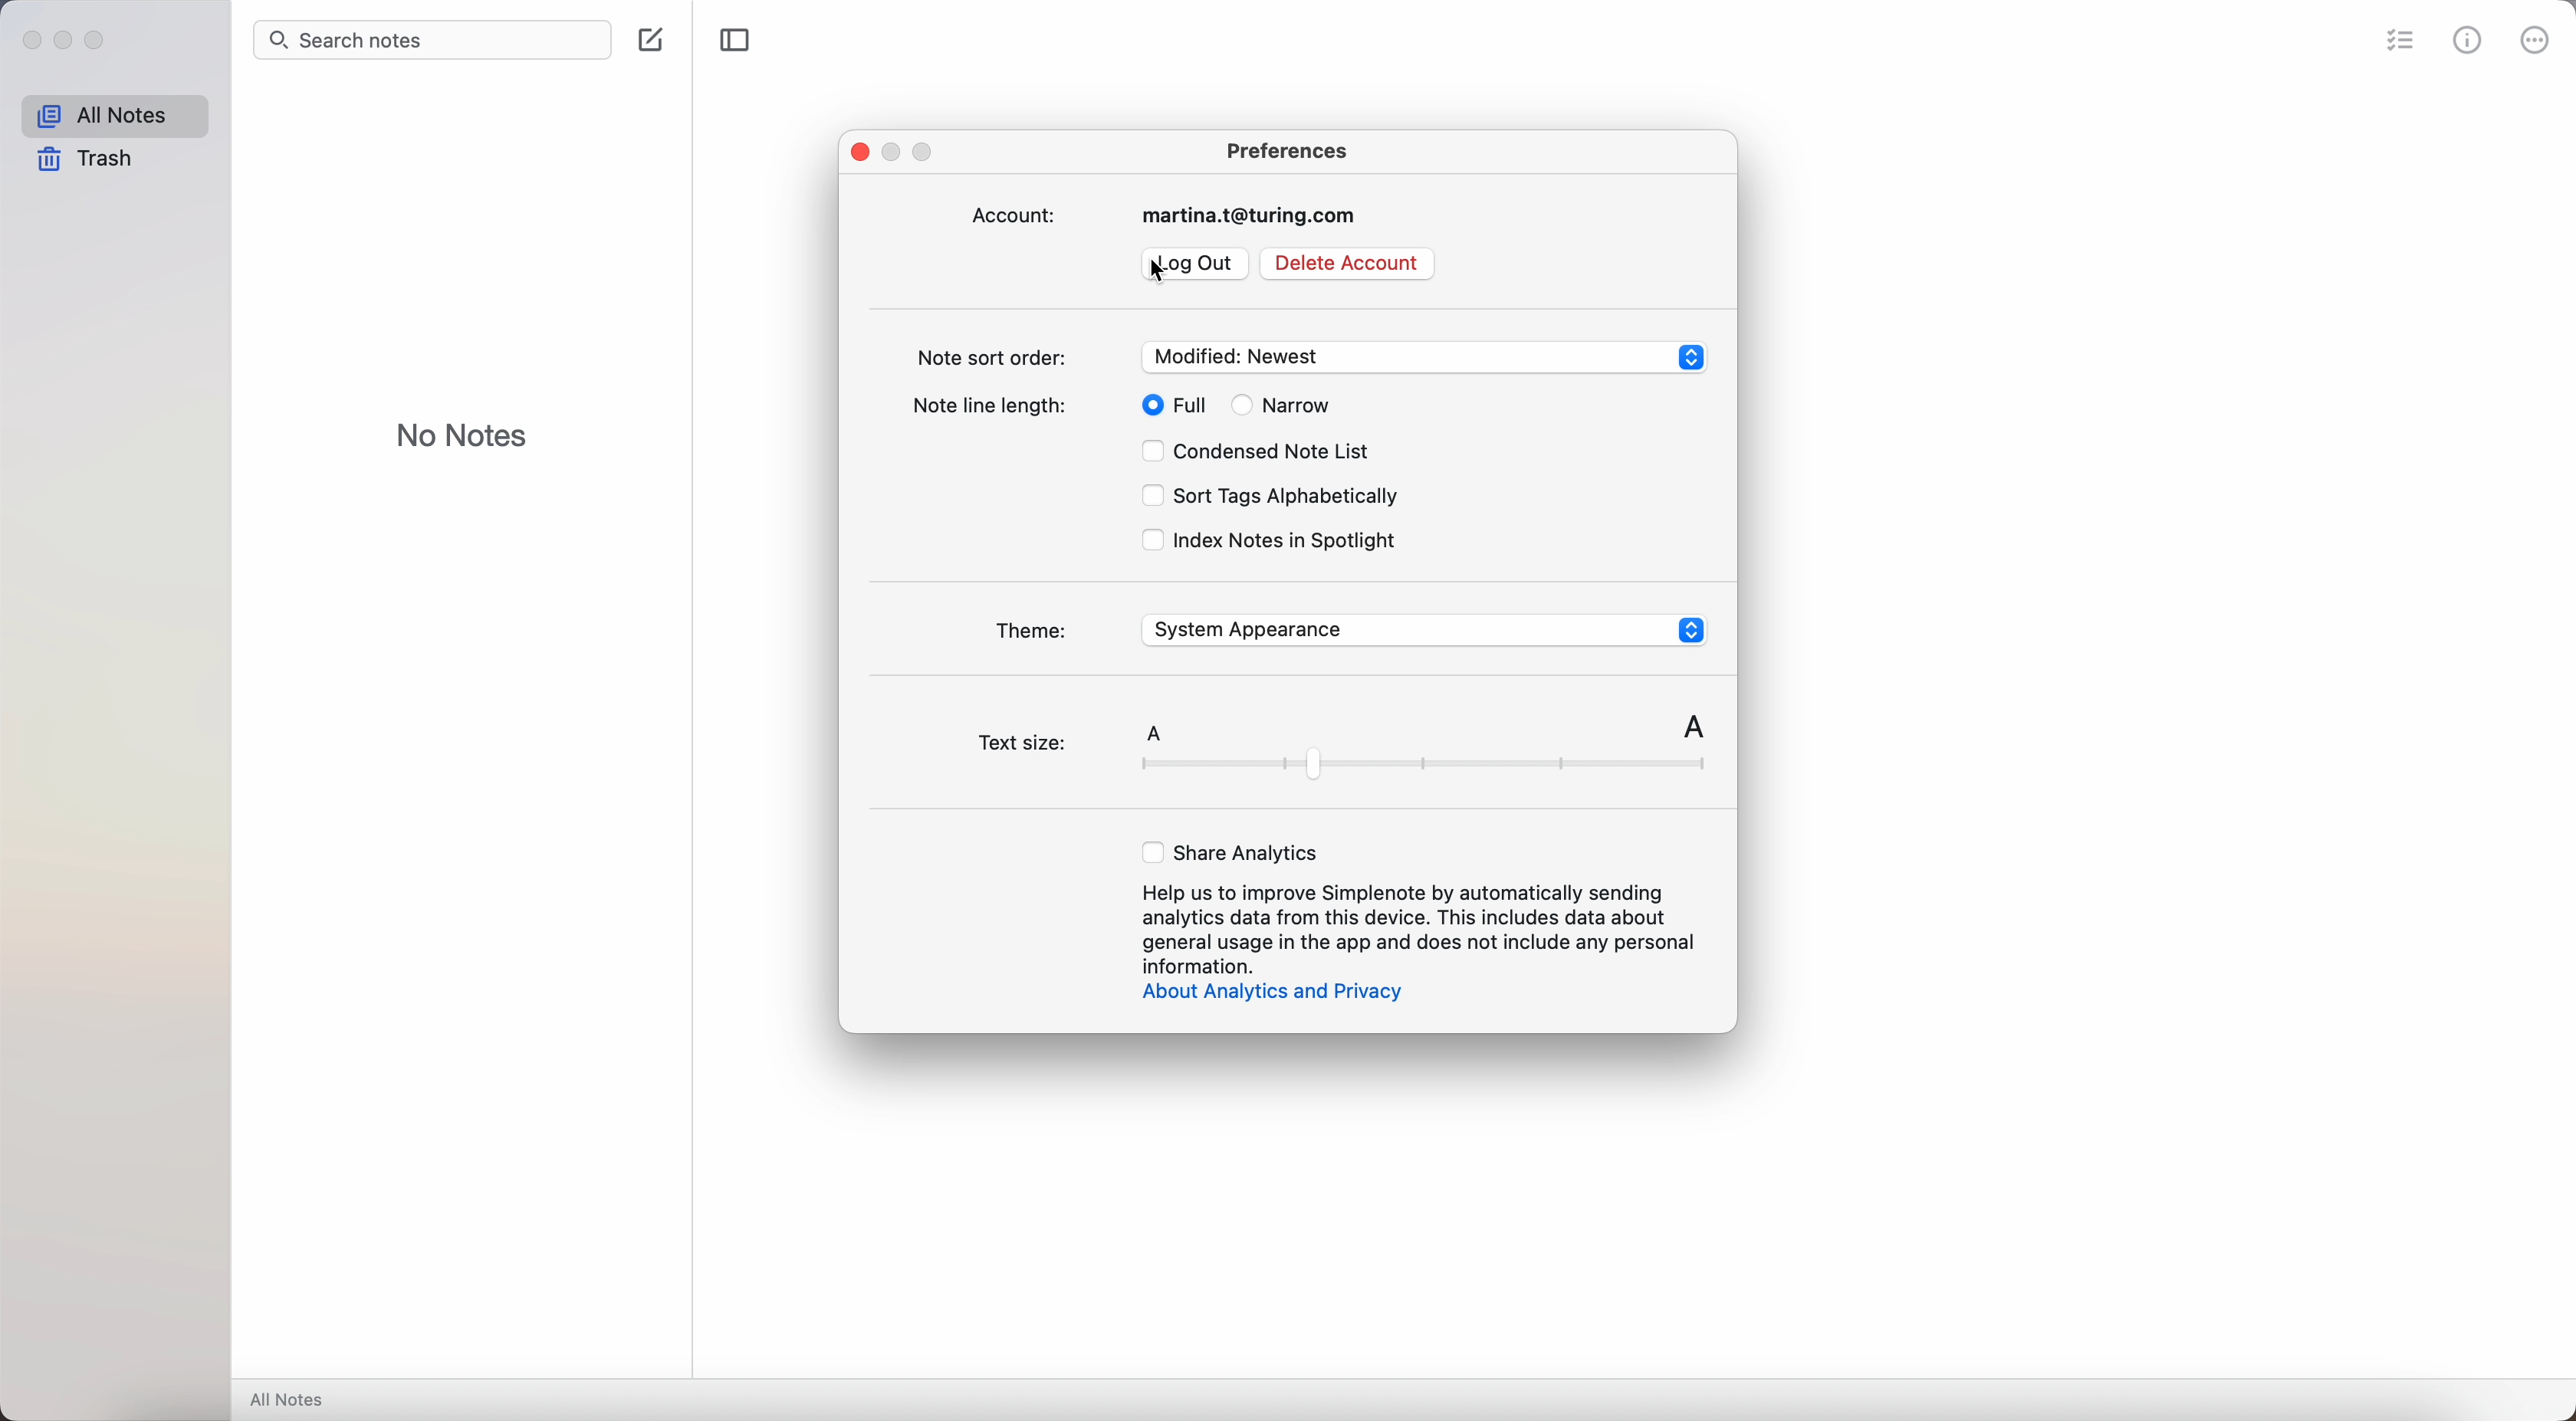 The height and width of the screenshot is (1421, 2576). Describe the element at coordinates (987, 353) in the screenshot. I see `note sort order` at that location.